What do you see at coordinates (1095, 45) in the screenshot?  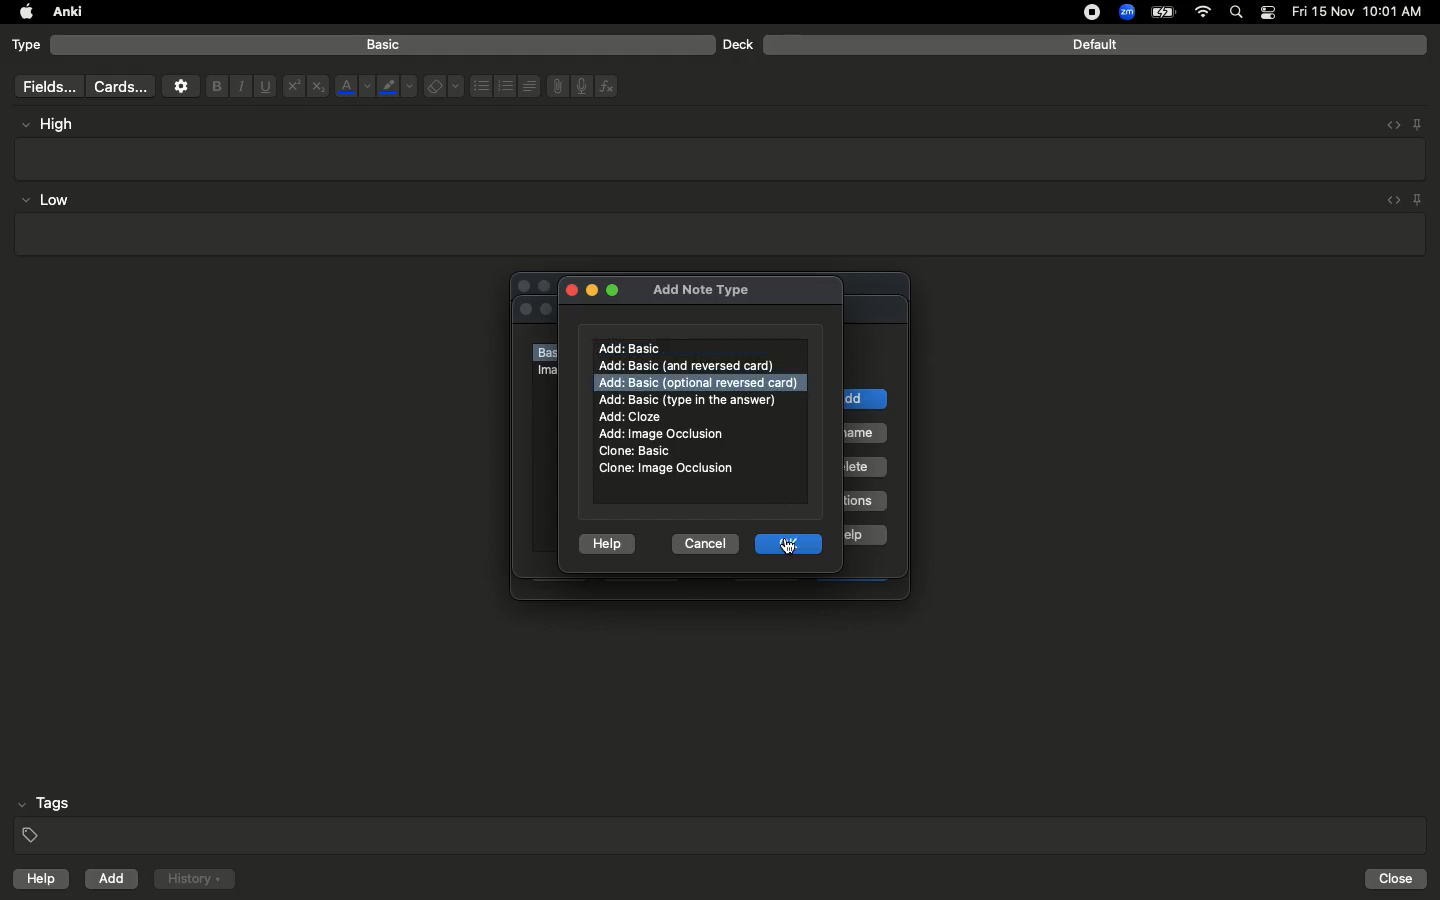 I see `Default` at bounding box center [1095, 45].